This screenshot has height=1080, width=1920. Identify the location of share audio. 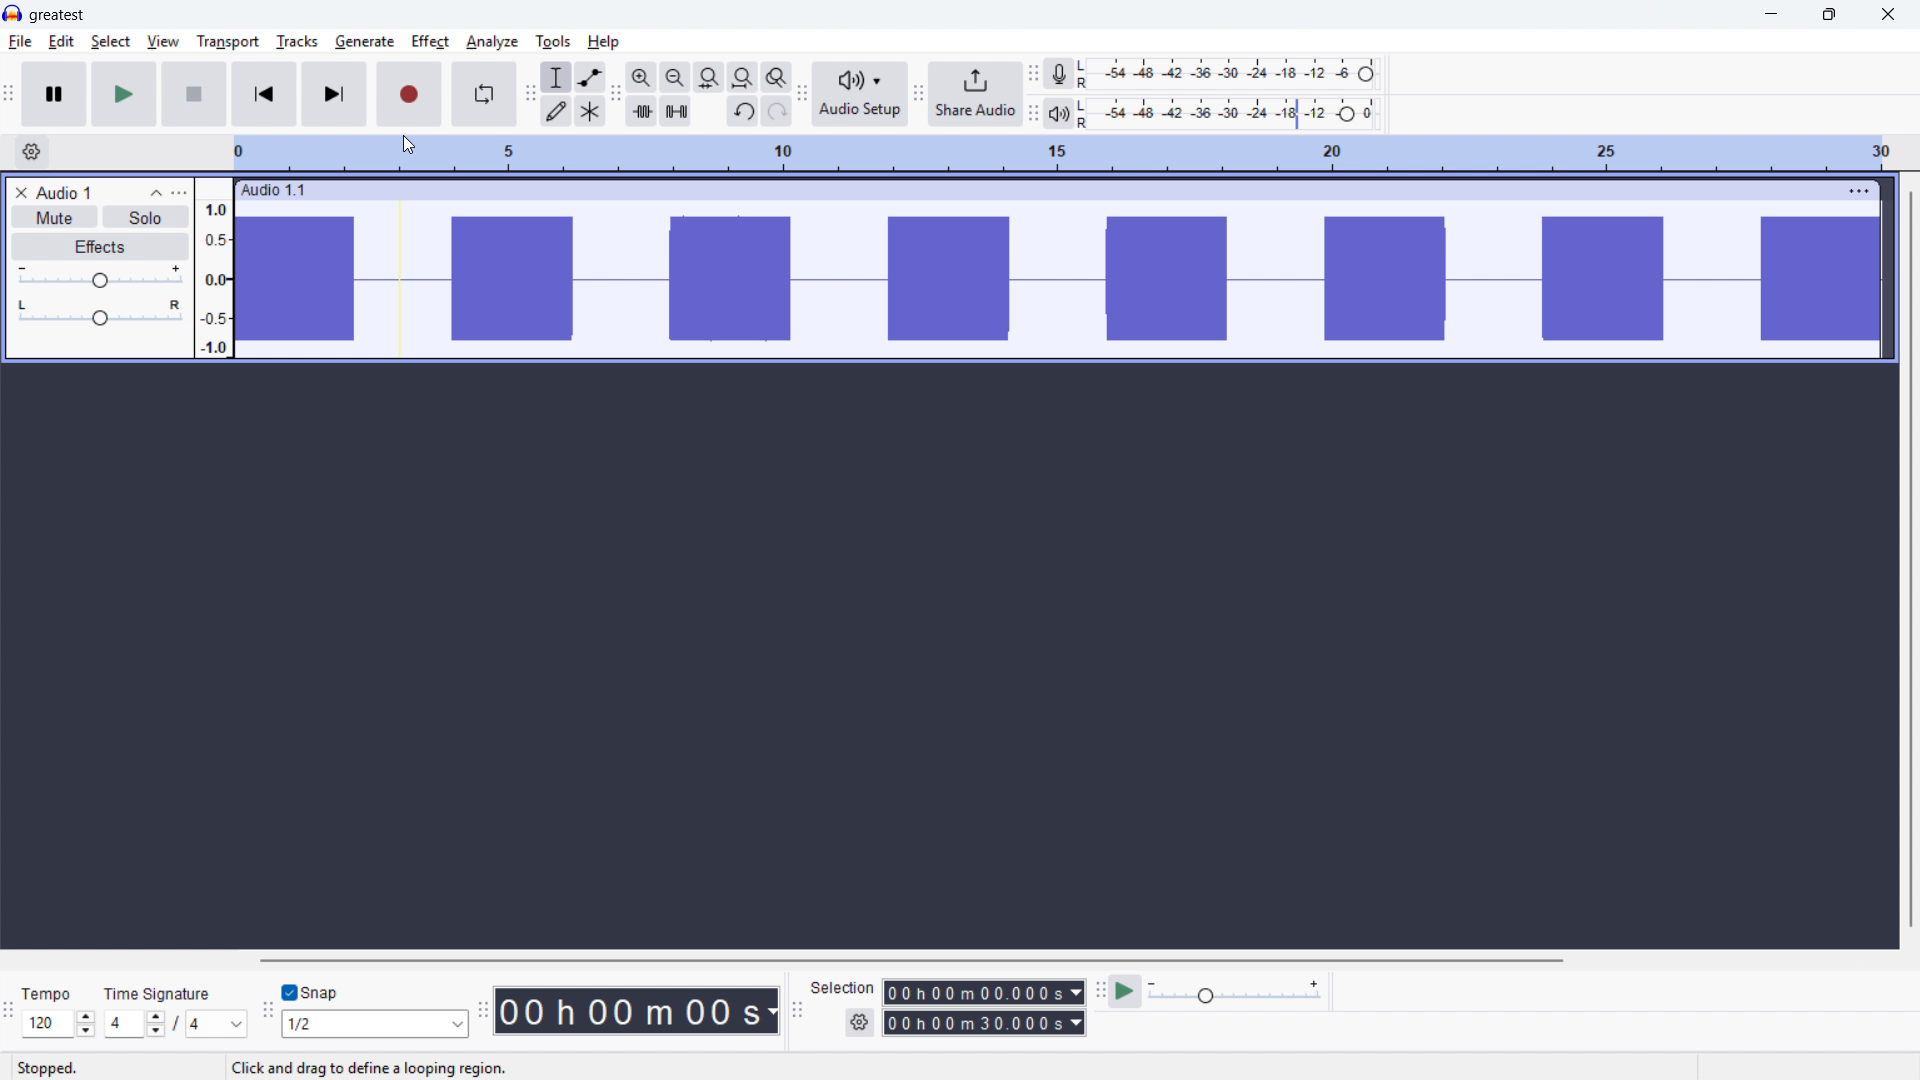
(975, 95).